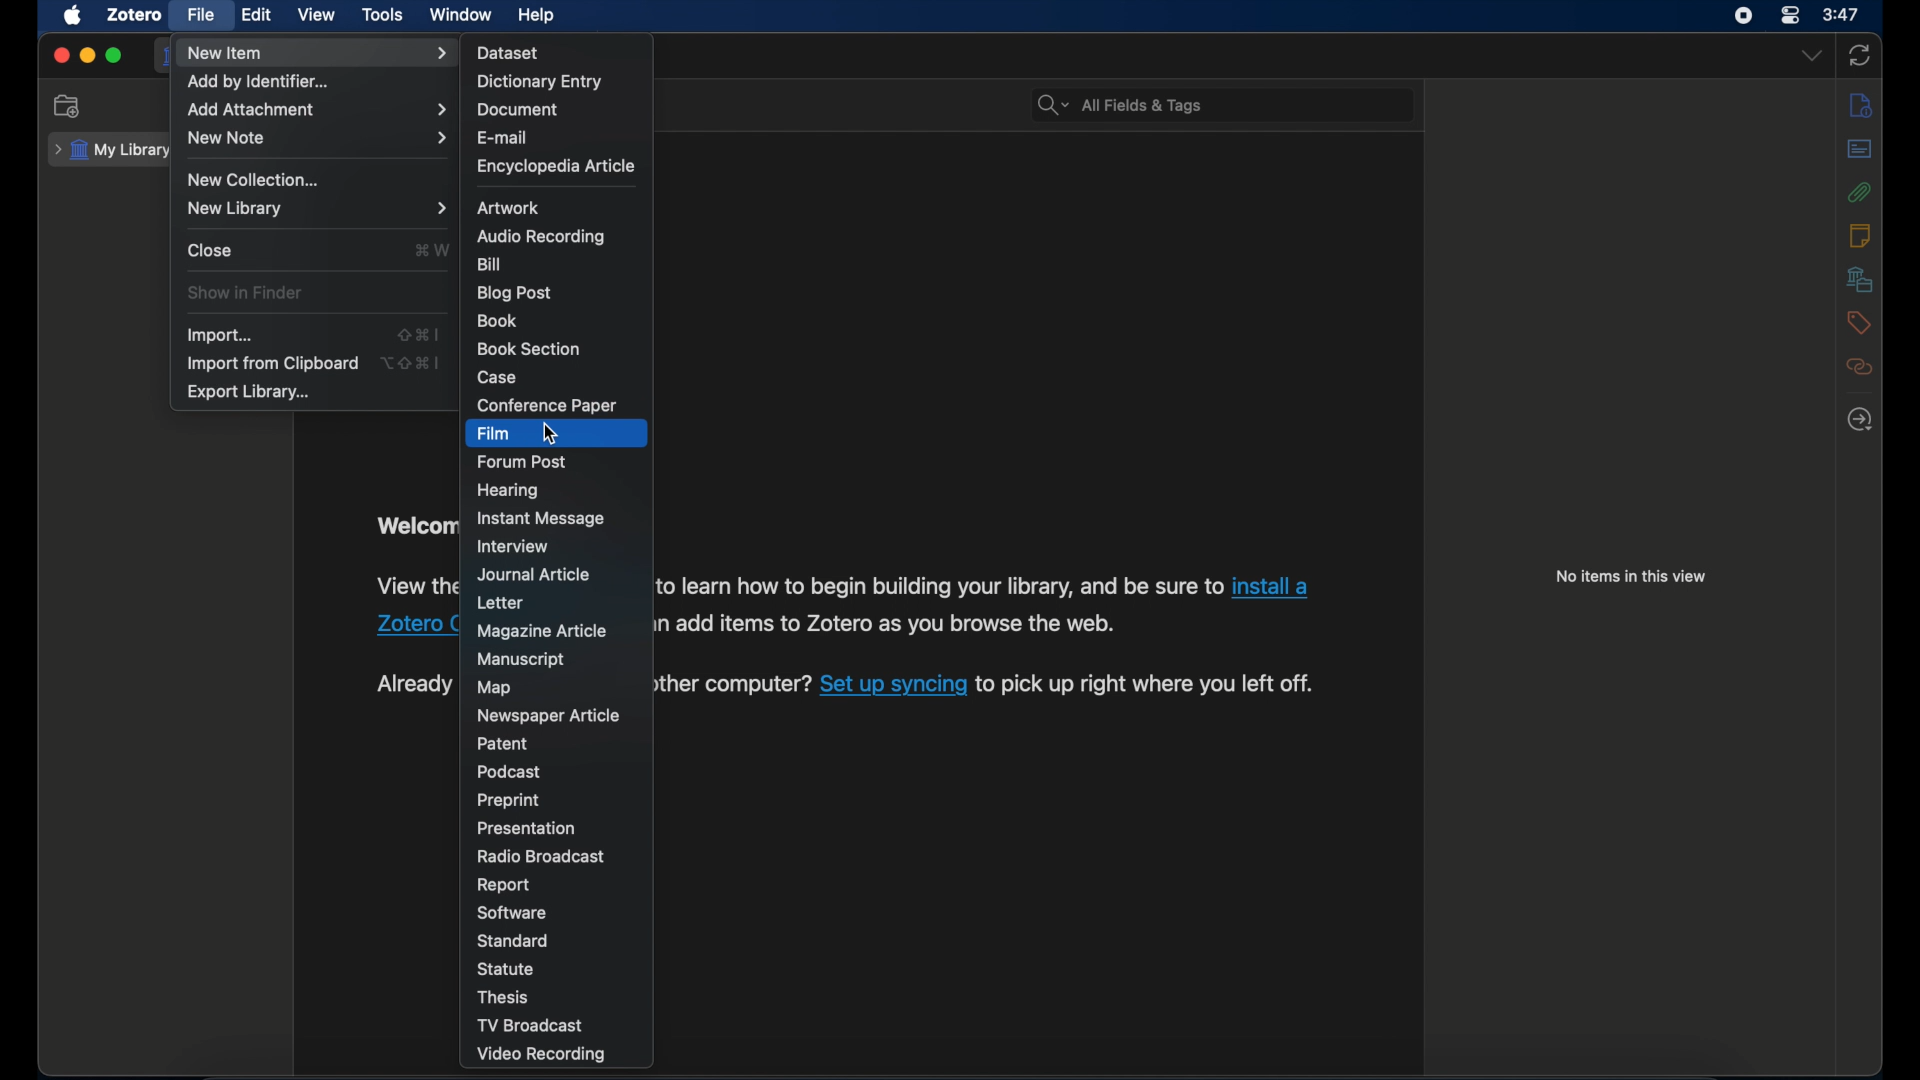 Image resolution: width=1920 pixels, height=1080 pixels. What do you see at coordinates (433, 249) in the screenshot?
I see `shortcut` at bounding box center [433, 249].